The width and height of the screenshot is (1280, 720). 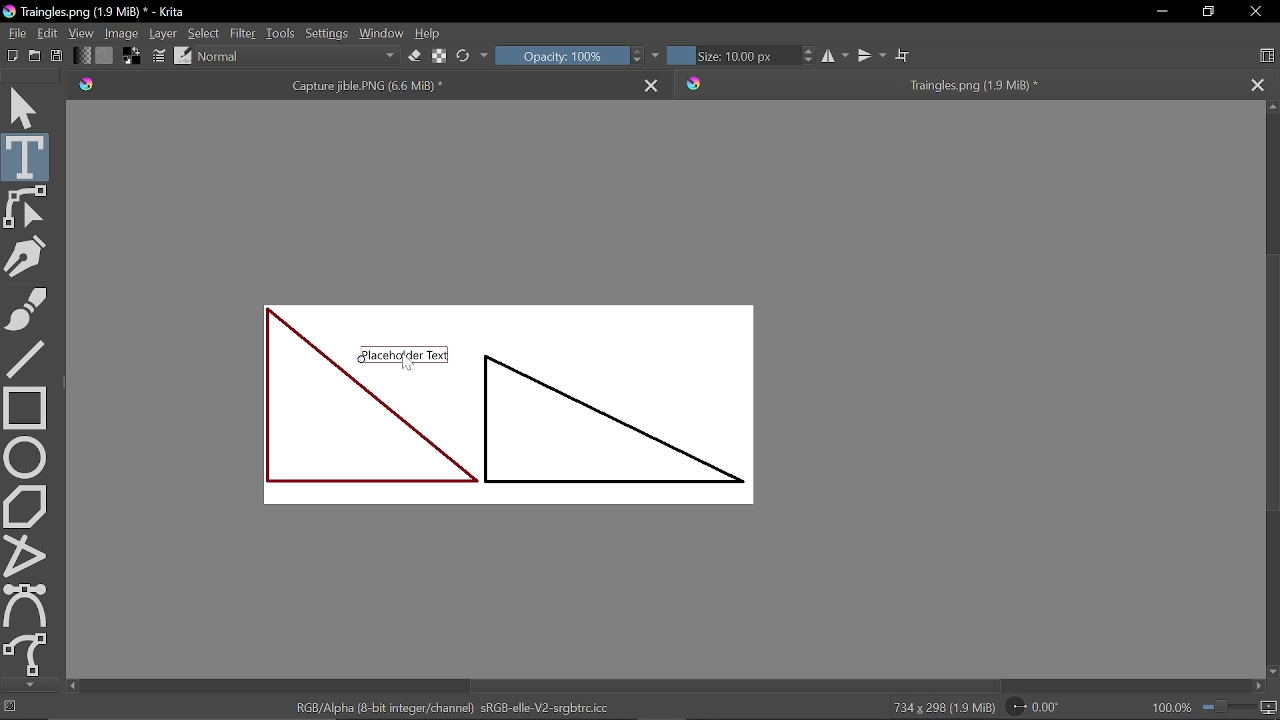 What do you see at coordinates (27, 157) in the screenshot?
I see `Text tool` at bounding box center [27, 157].